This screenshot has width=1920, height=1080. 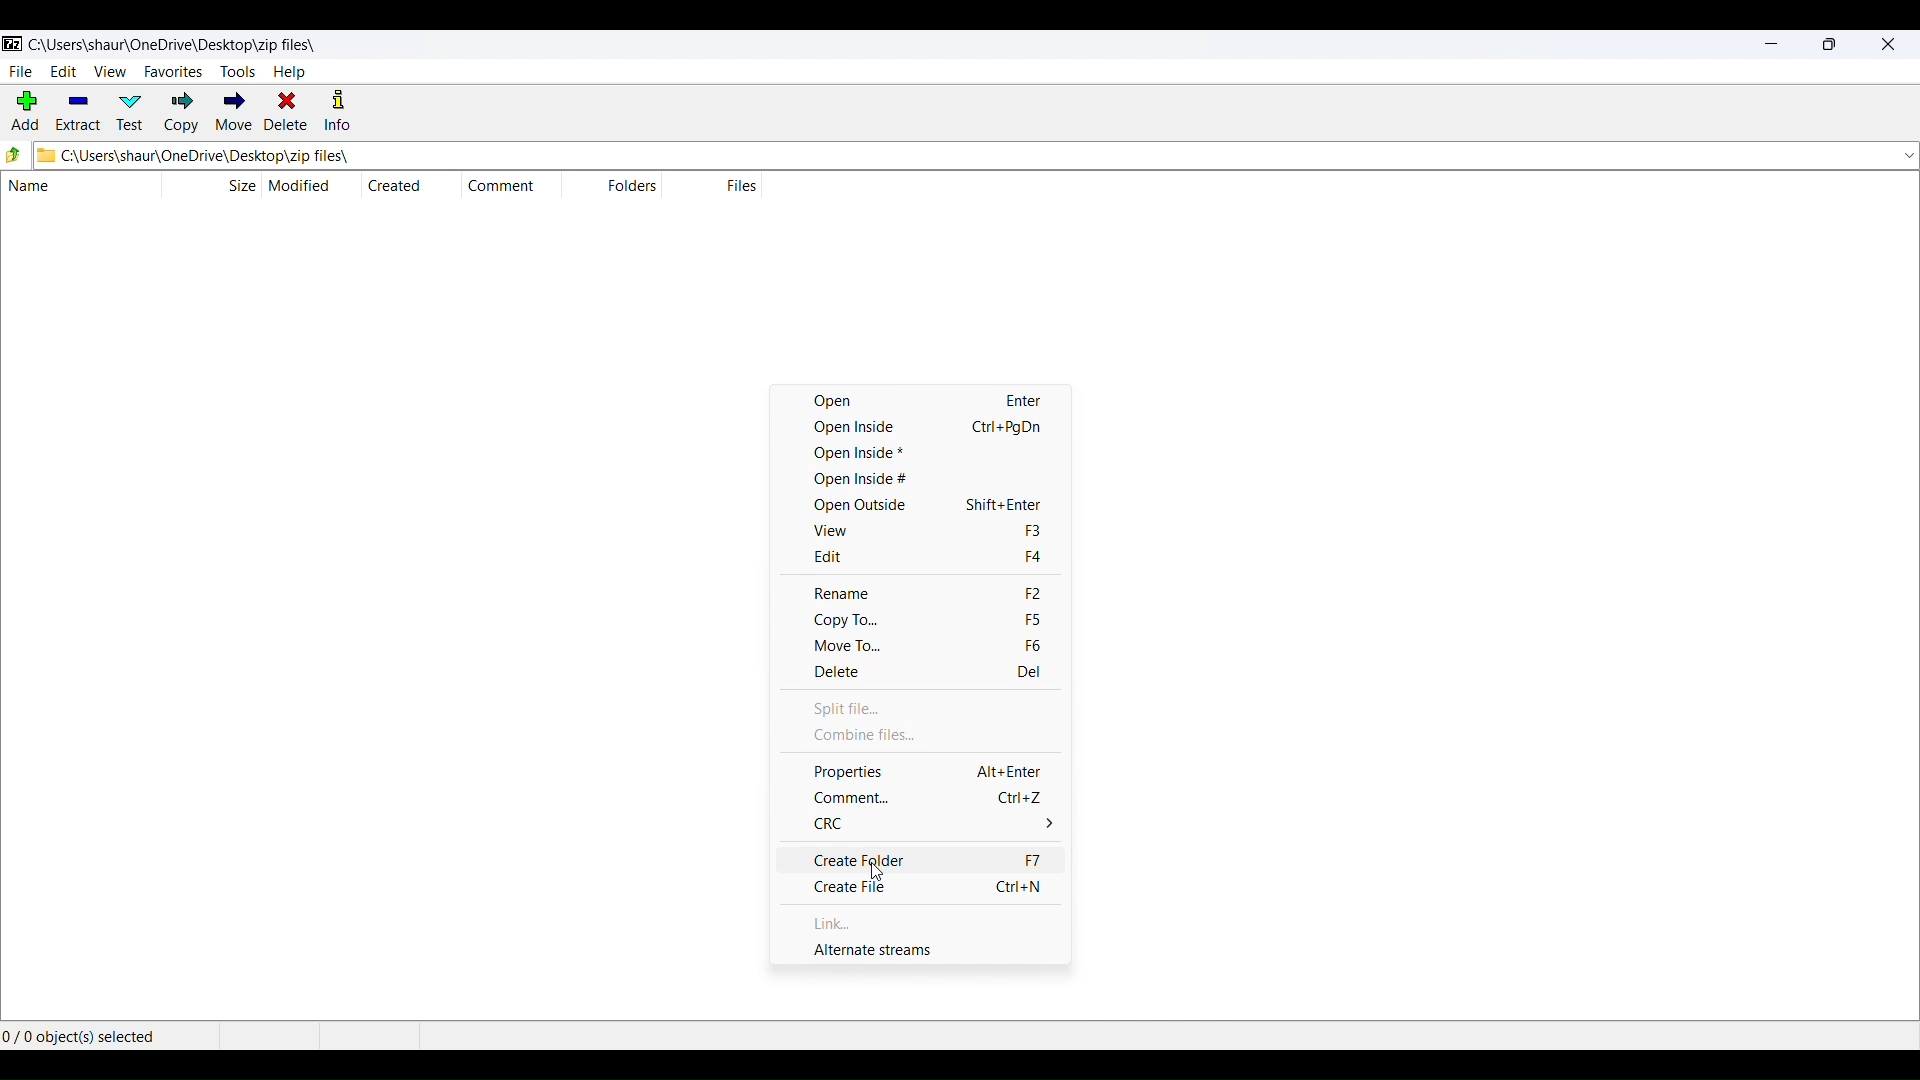 What do you see at coordinates (77, 113) in the screenshot?
I see `EXTRACT` at bounding box center [77, 113].